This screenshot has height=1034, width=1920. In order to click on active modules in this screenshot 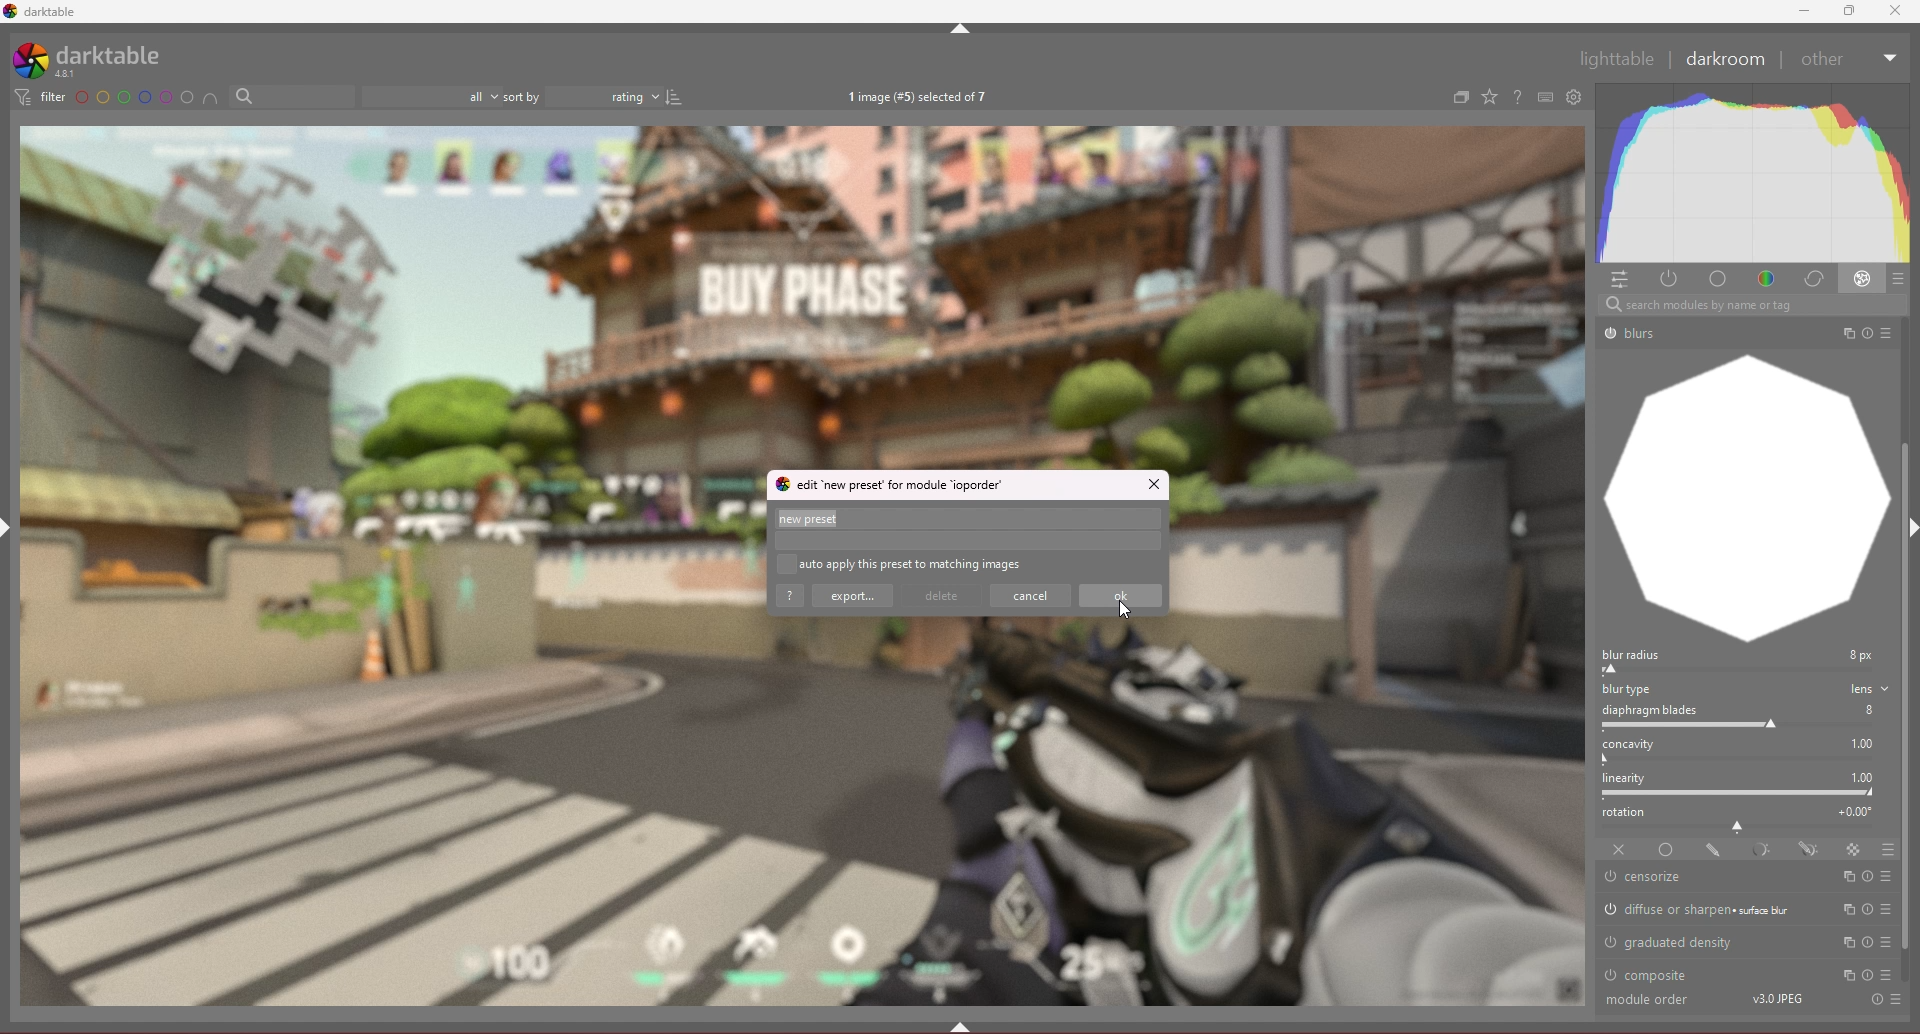, I will do `click(1669, 279)`.